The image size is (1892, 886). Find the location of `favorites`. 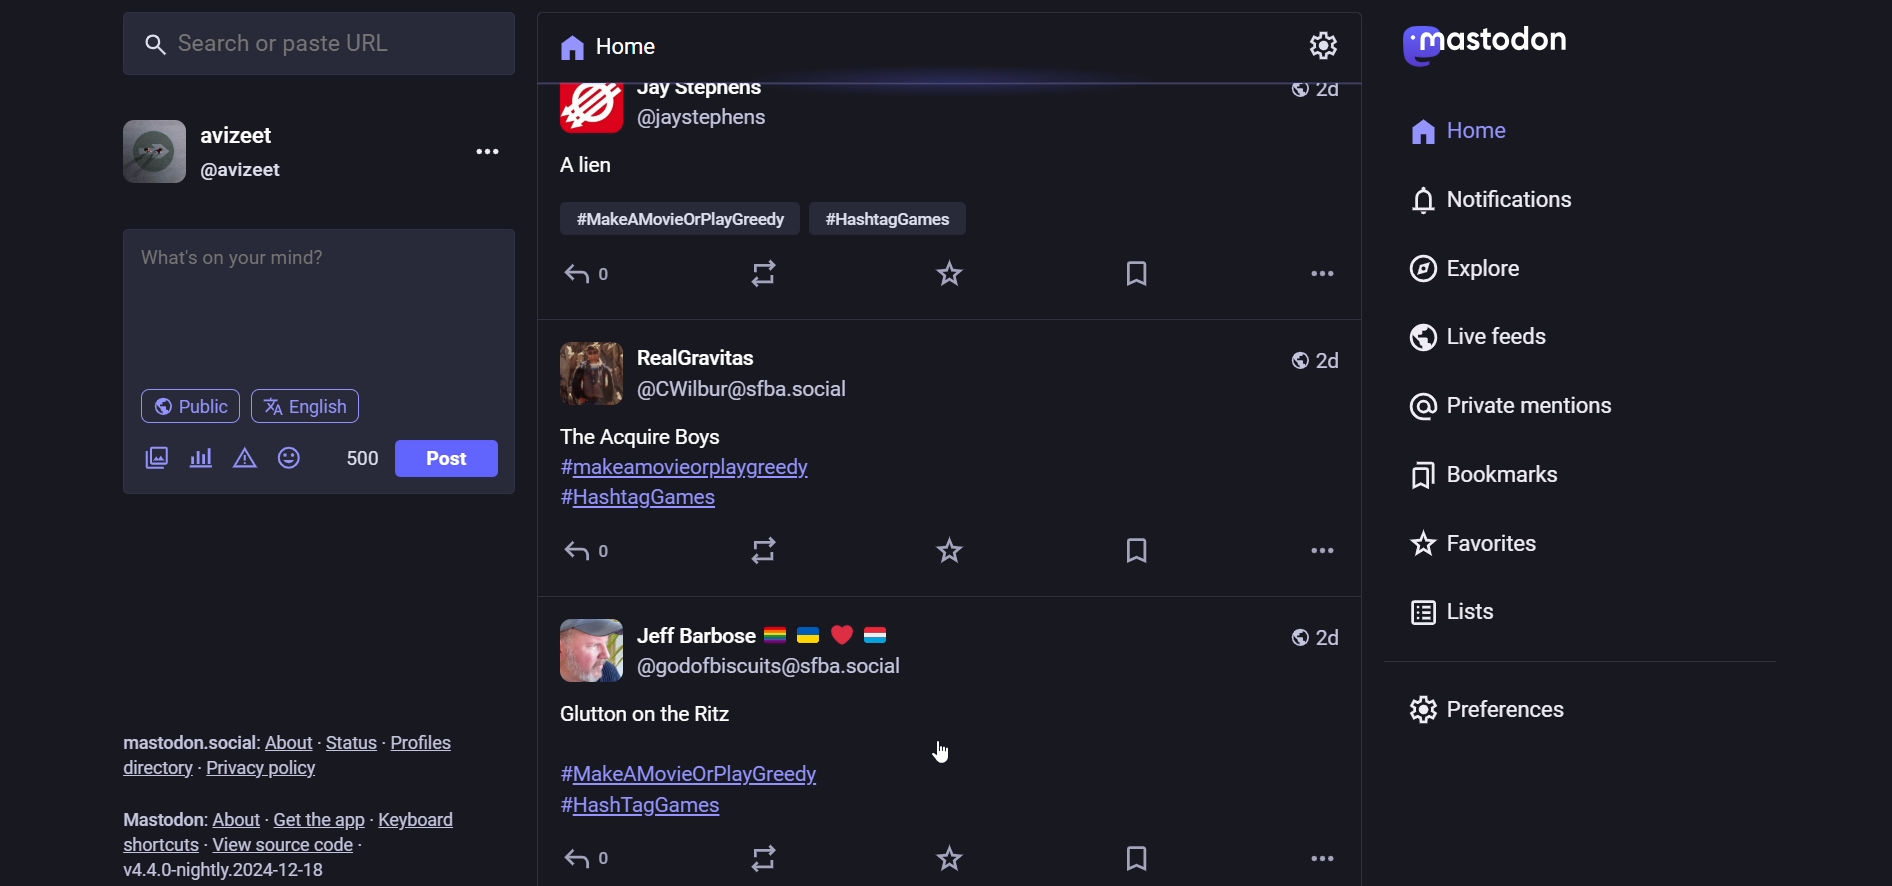

favorites is located at coordinates (1385, 539).